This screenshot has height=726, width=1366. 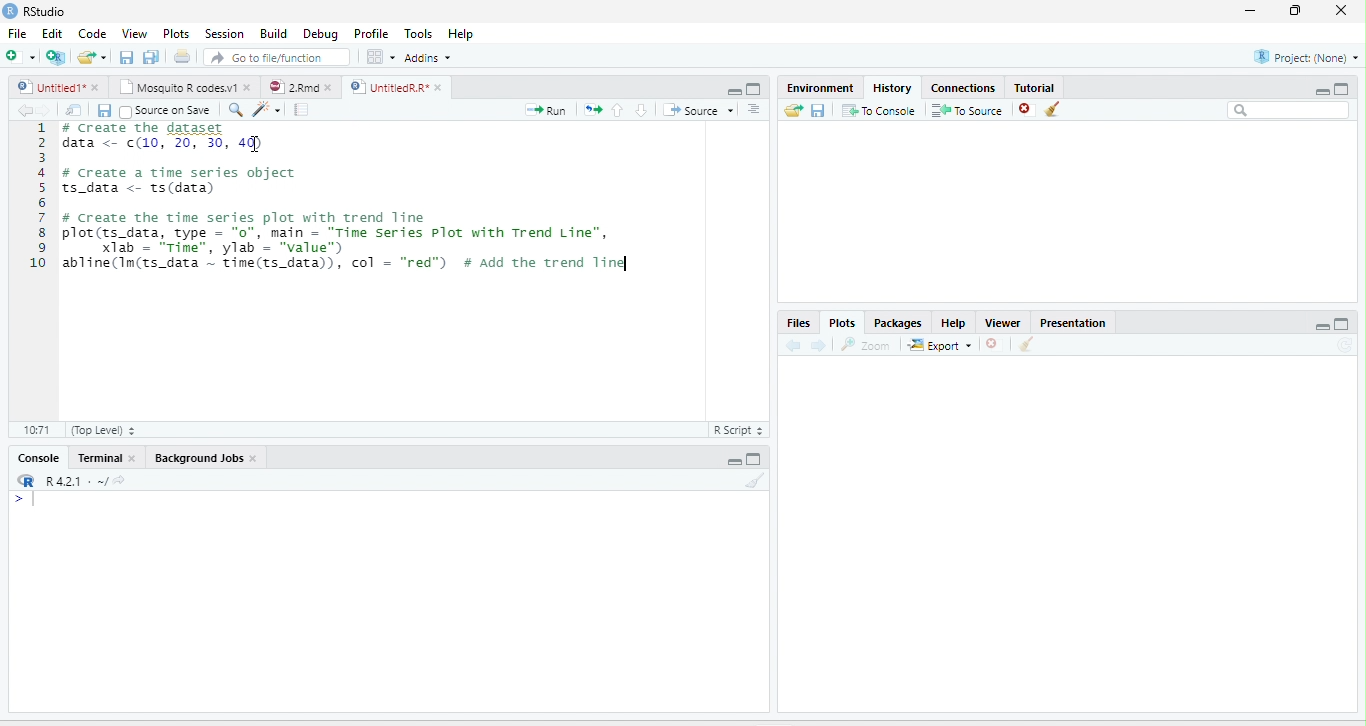 What do you see at coordinates (320, 34) in the screenshot?
I see `Debug` at bounding box center [320, 34].